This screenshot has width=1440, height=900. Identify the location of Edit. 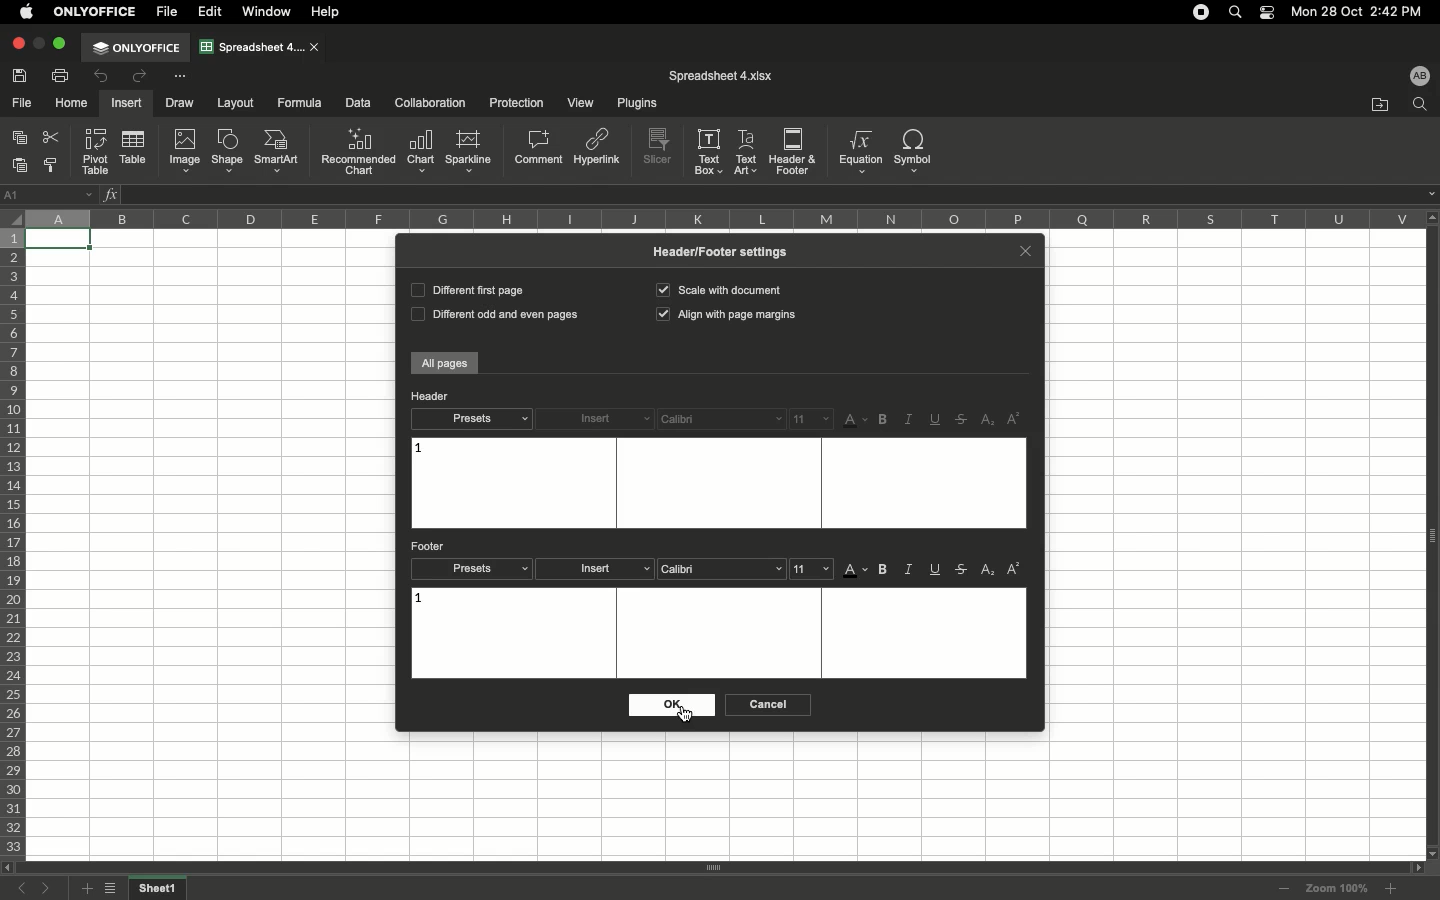
(211, 12).